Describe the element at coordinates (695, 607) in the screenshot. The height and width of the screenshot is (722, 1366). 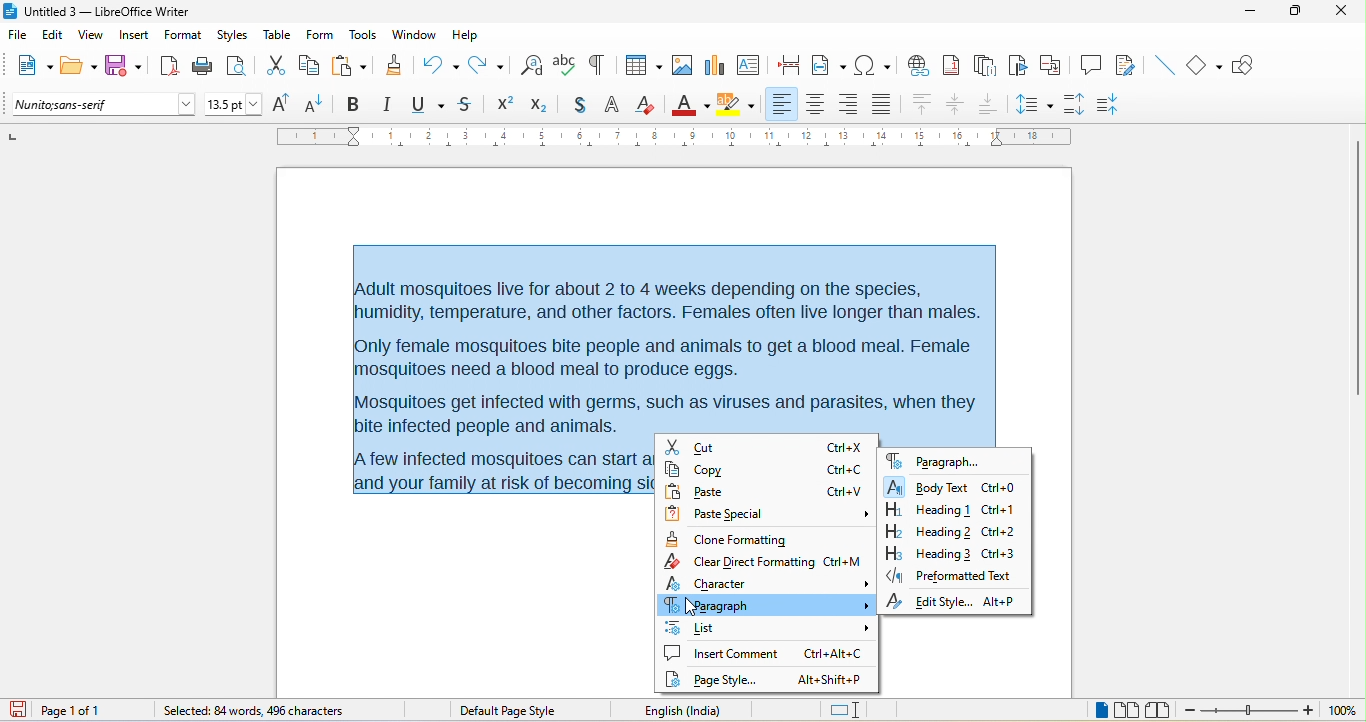
I see `cursor movement` at that location.